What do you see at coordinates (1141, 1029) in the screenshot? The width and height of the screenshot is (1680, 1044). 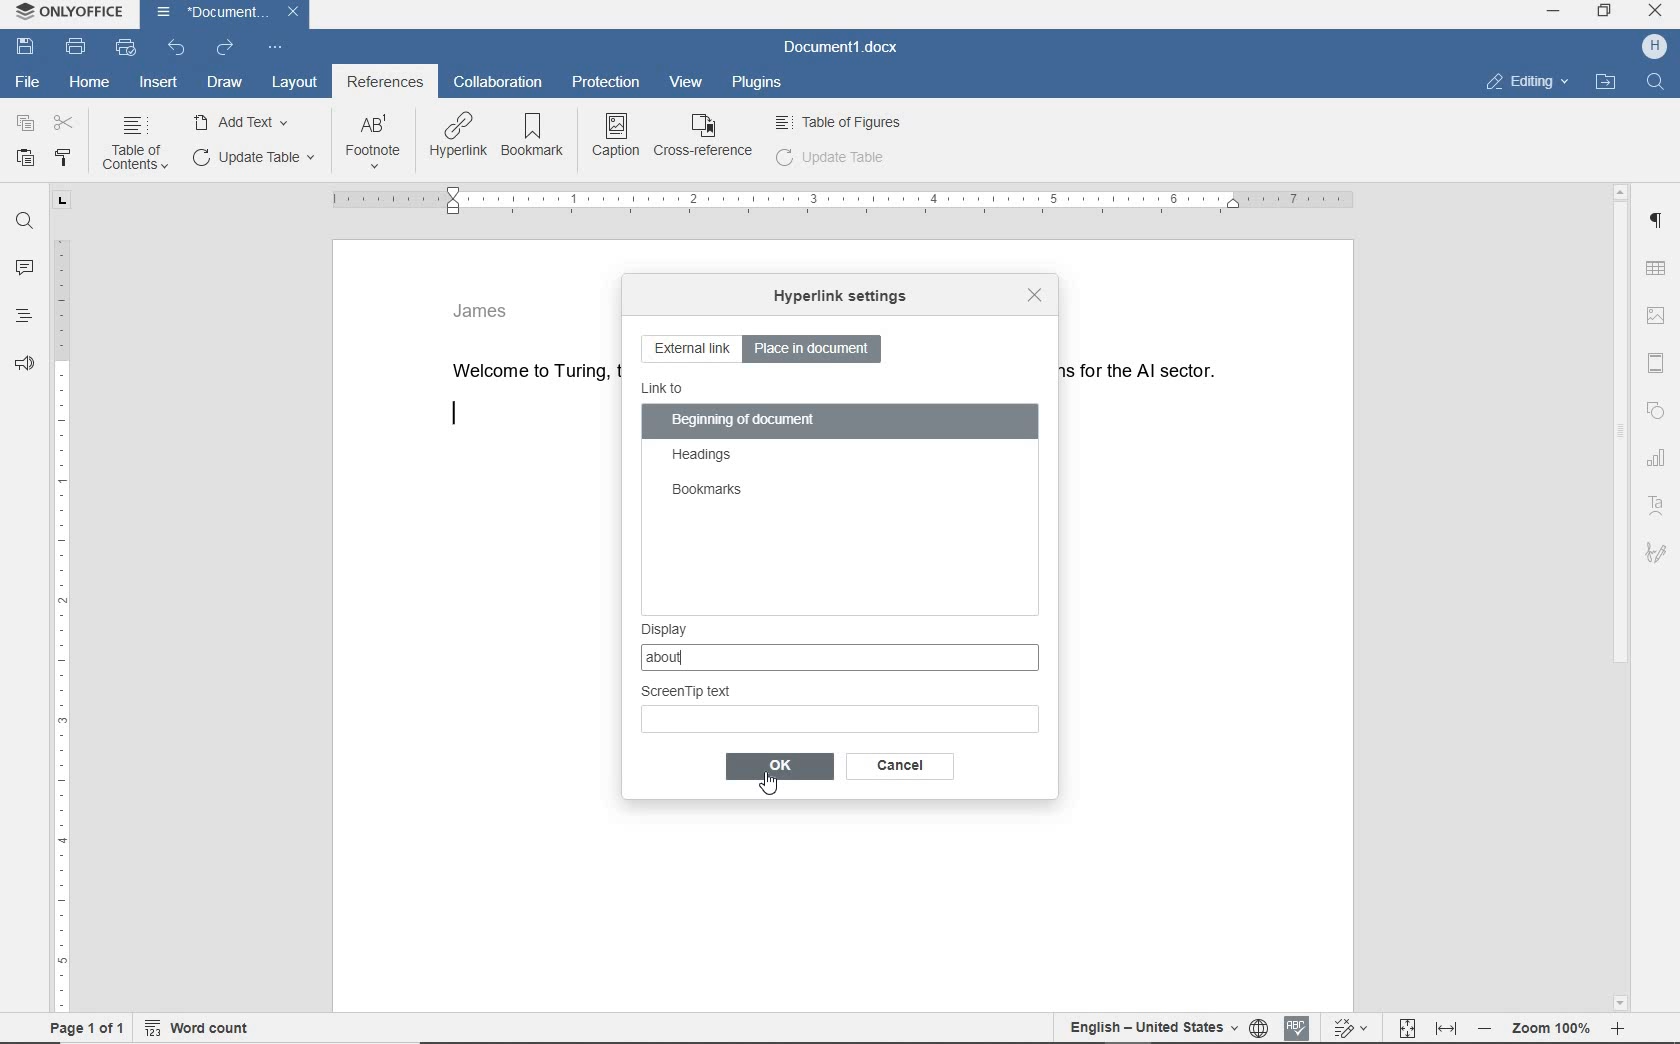 I see `English - United States` at bounding box center [1141, 1029].